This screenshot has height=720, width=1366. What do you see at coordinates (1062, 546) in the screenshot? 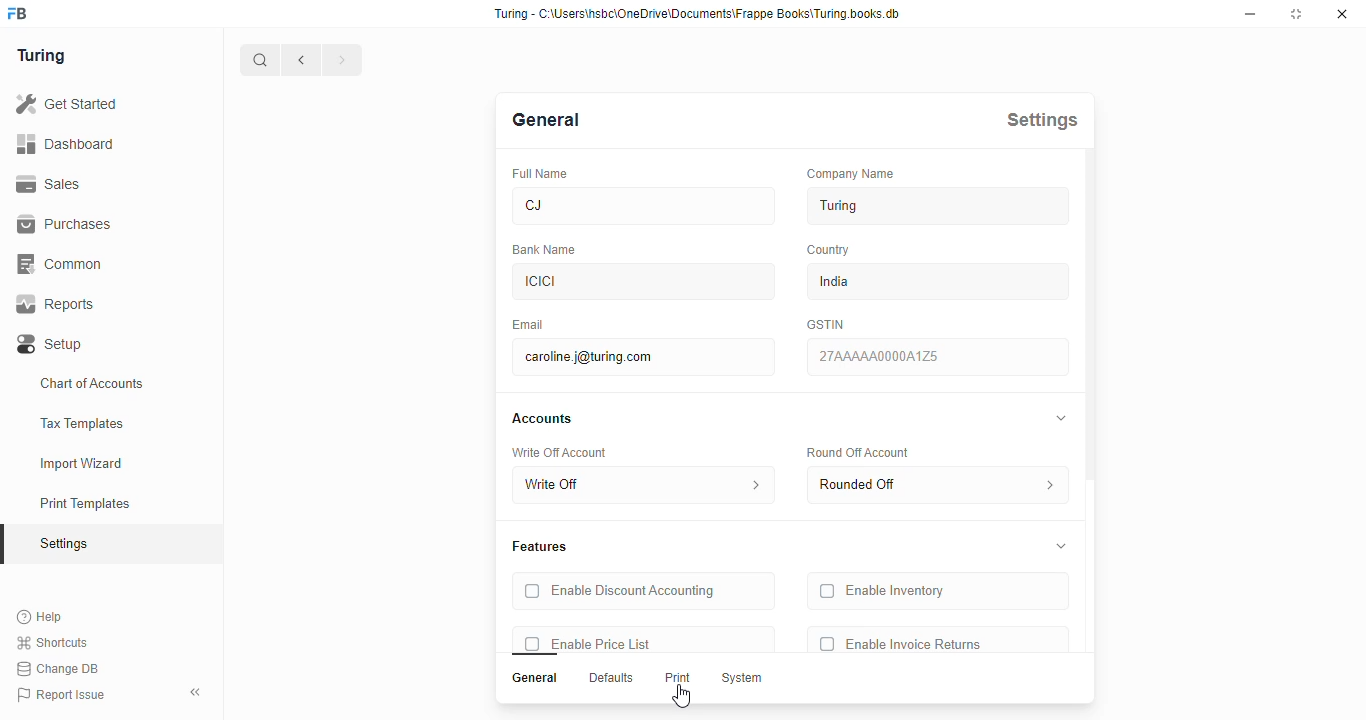
I see `toggle expand/contract` at bounding box center [1062, 546].